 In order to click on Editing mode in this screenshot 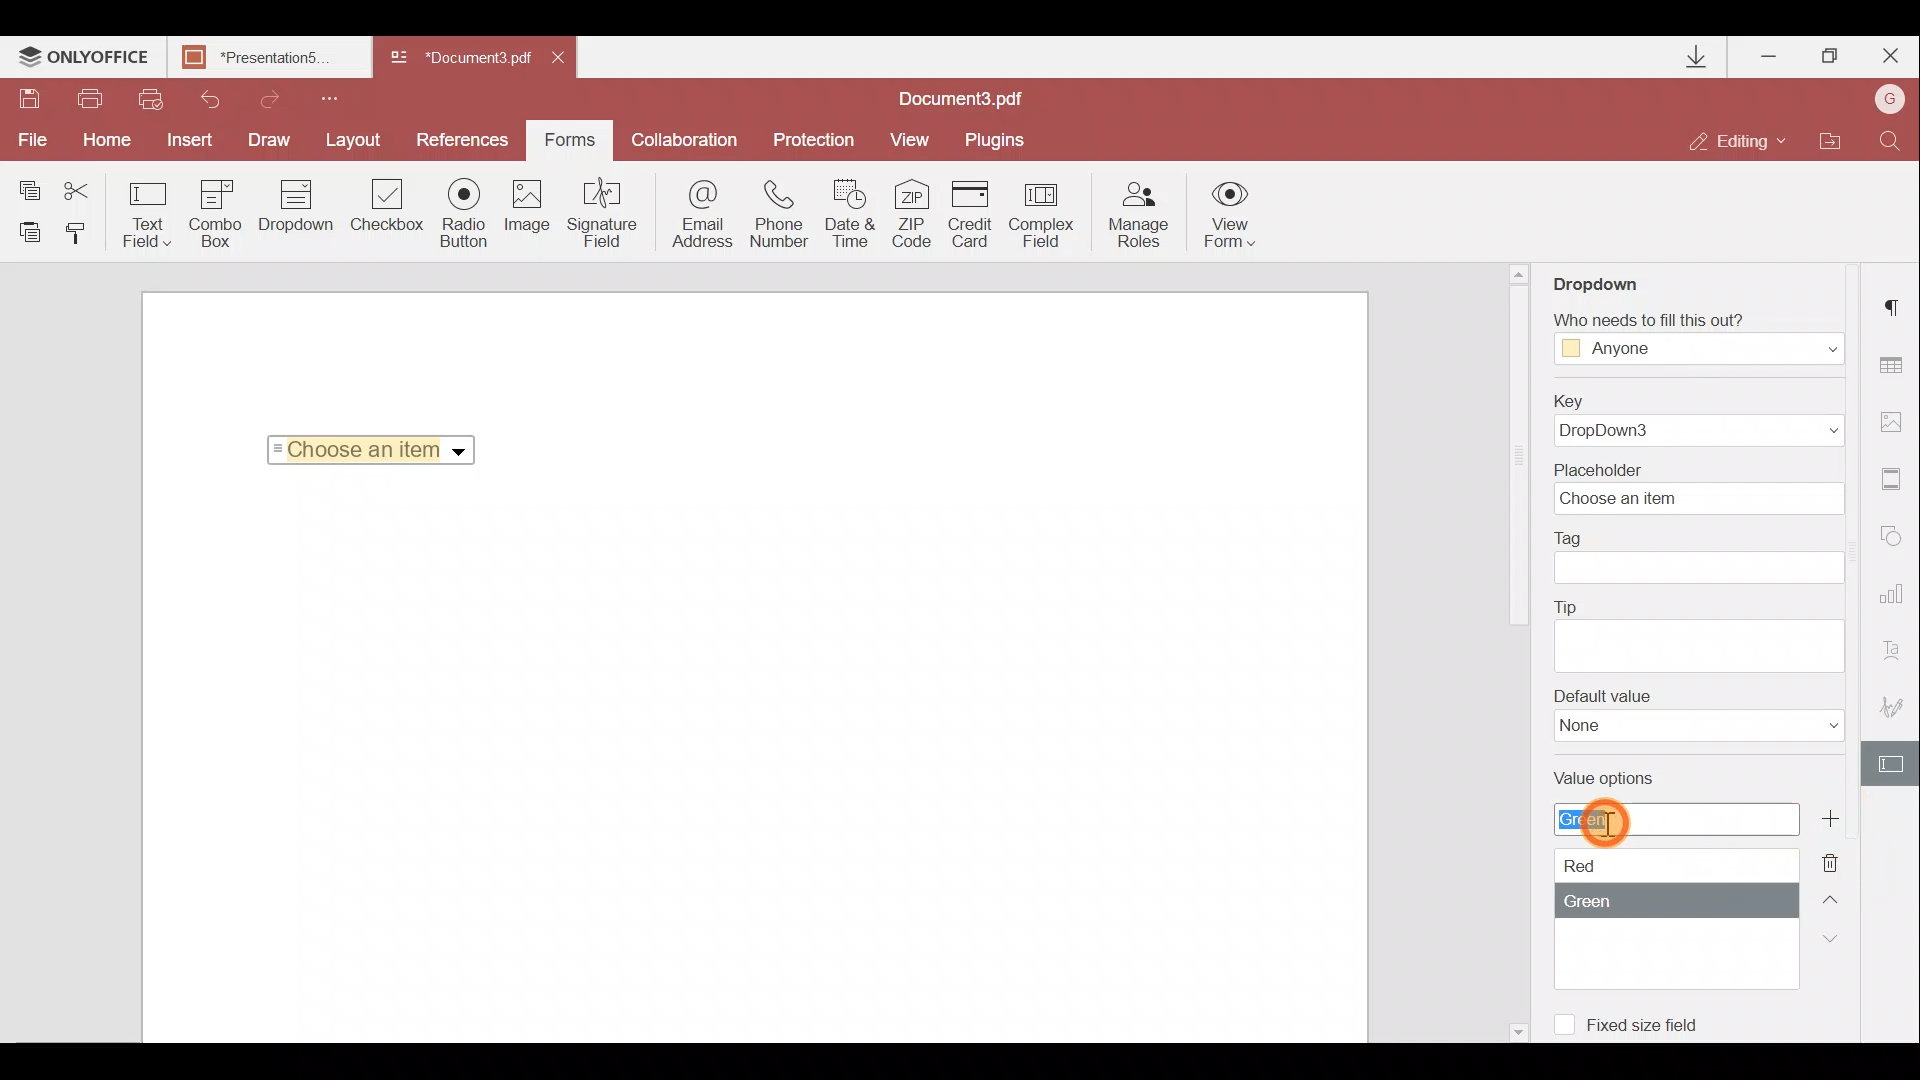, I will do `click(1739, 143)`.